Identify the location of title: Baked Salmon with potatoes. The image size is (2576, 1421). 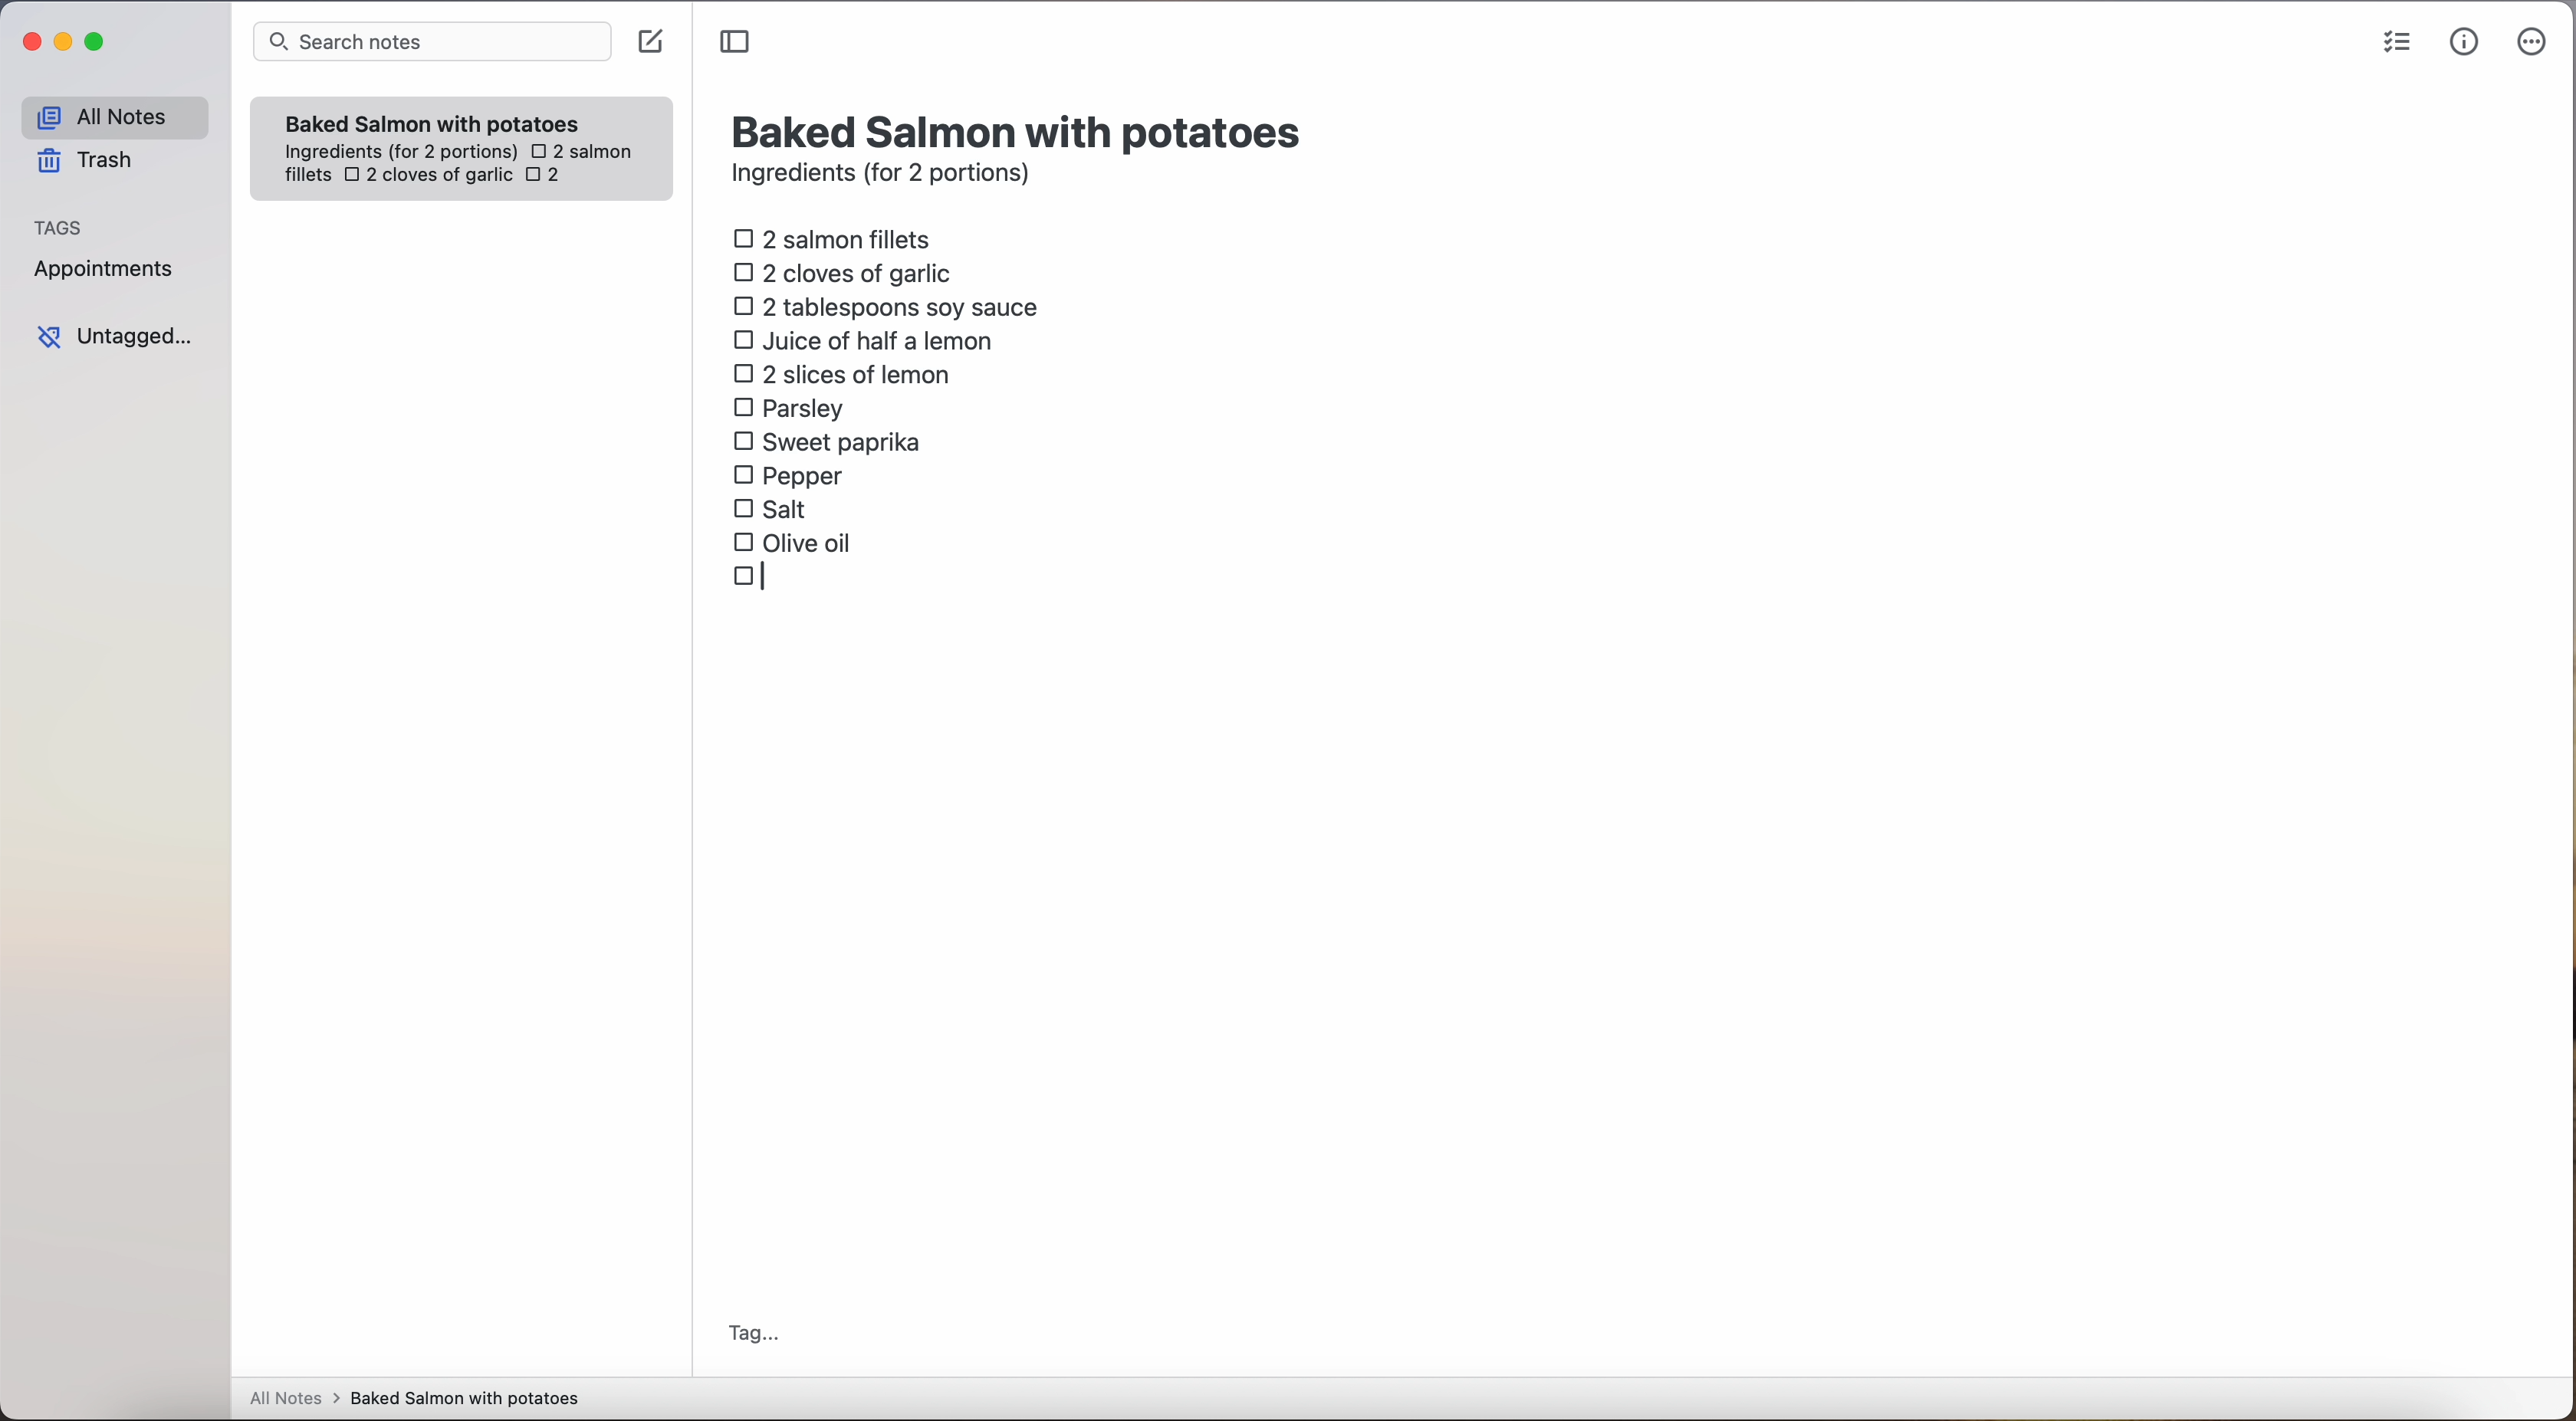
(1021, 129).